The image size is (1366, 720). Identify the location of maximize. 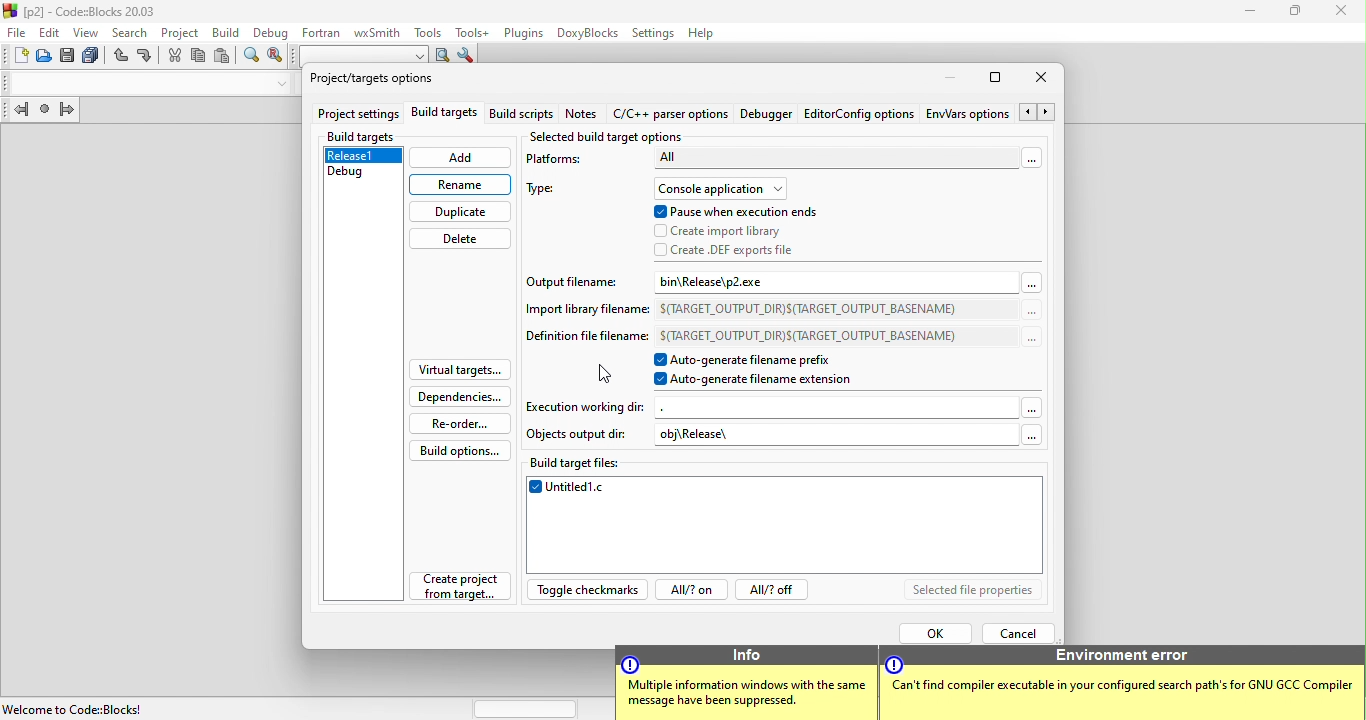
(1296, 12).